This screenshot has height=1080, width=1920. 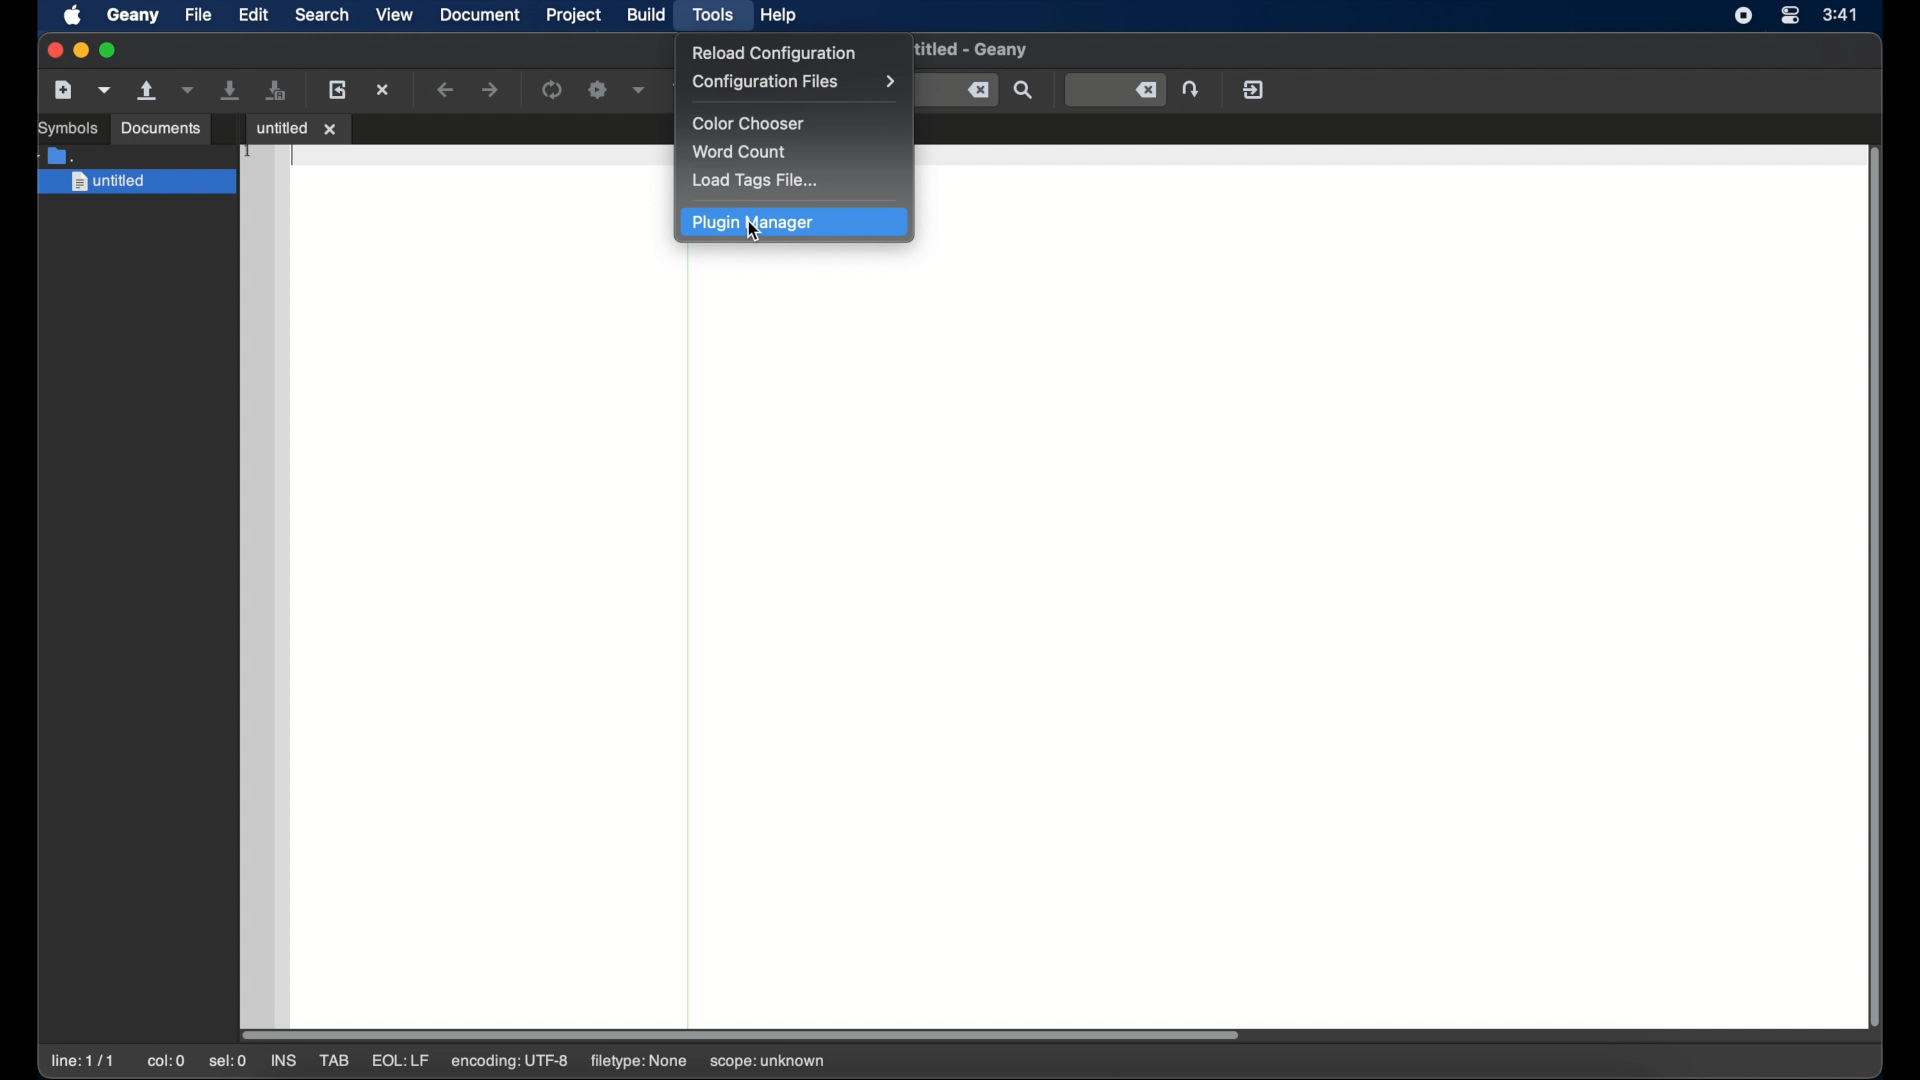 I want to click on untitled, so click(x=135, y=183).